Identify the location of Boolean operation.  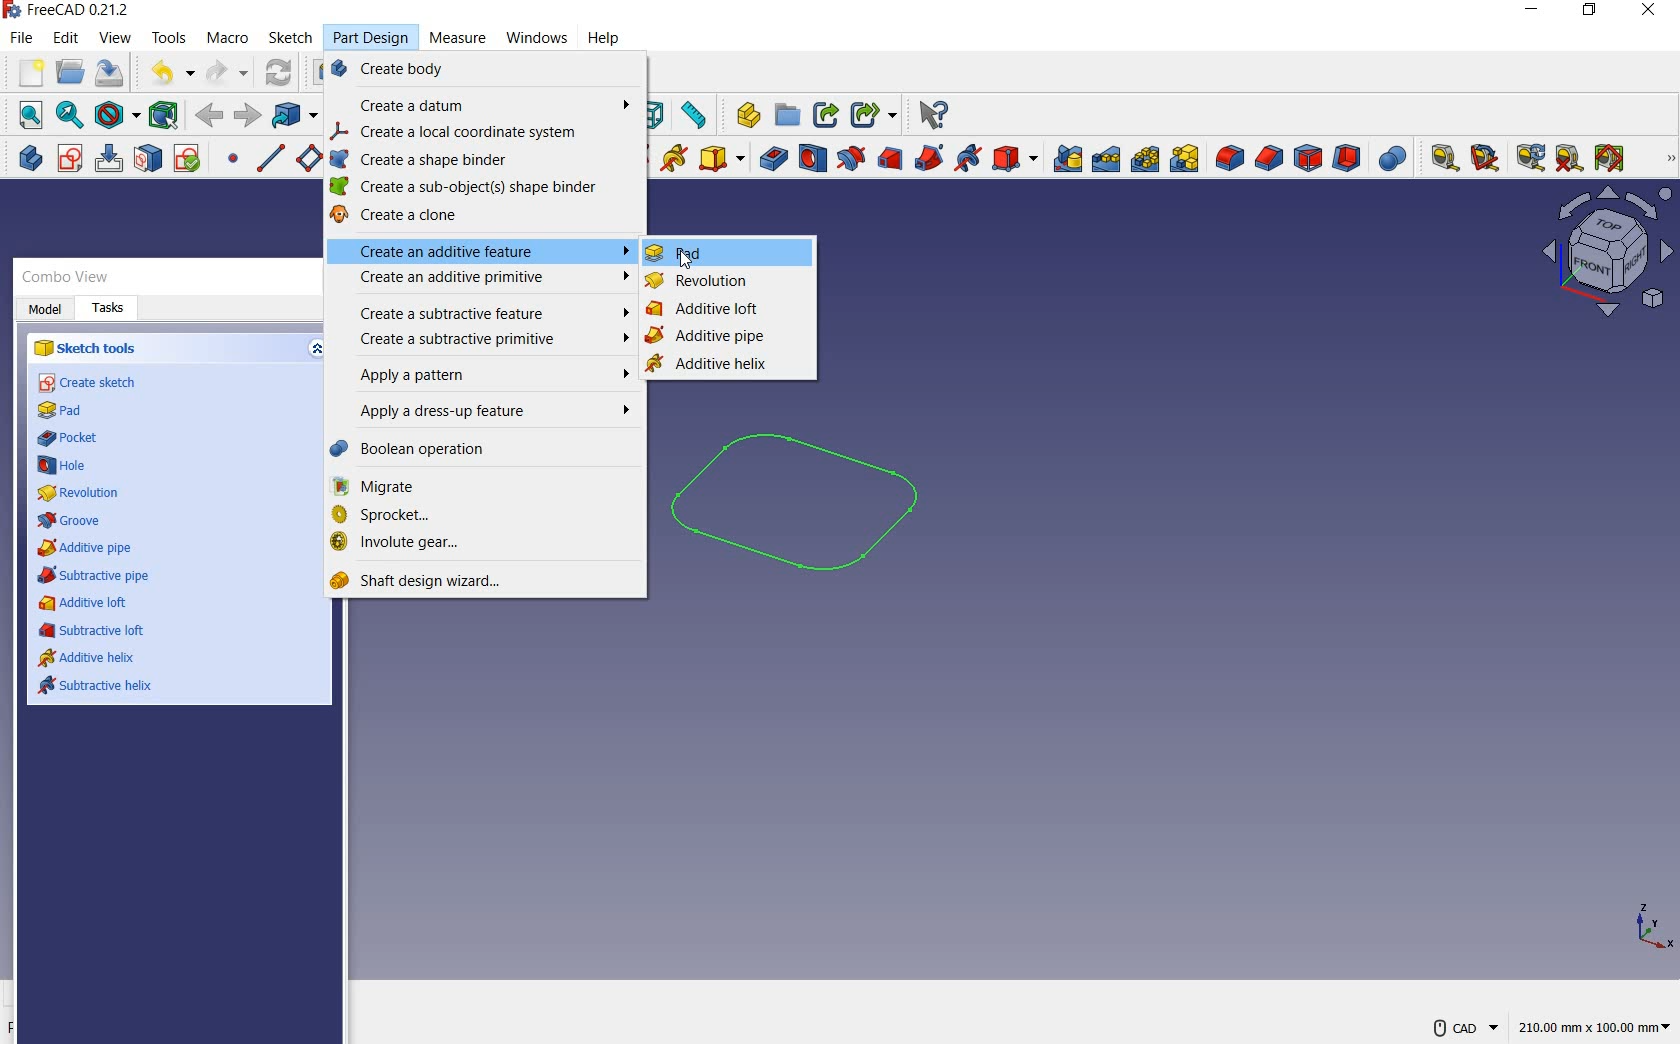
(1390, 156).